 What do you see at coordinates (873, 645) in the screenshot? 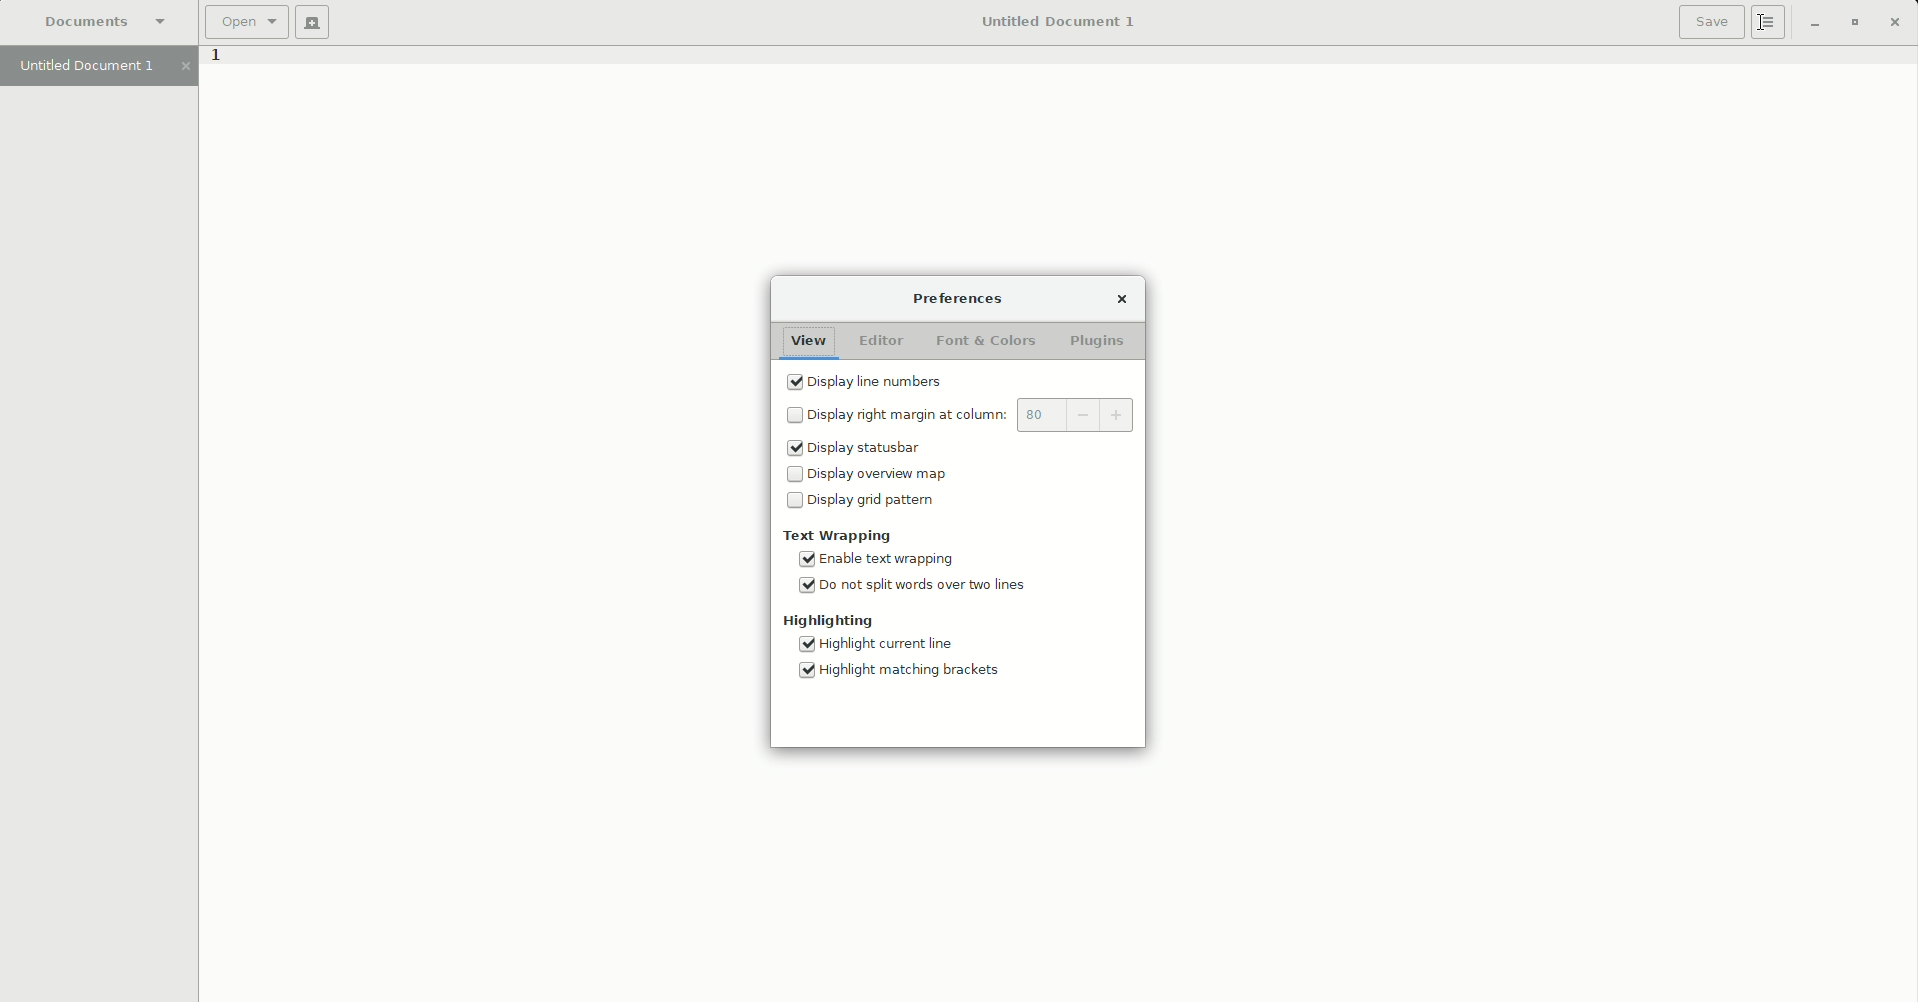
I see `Higlight Current line` at bounding box center [873, 645].